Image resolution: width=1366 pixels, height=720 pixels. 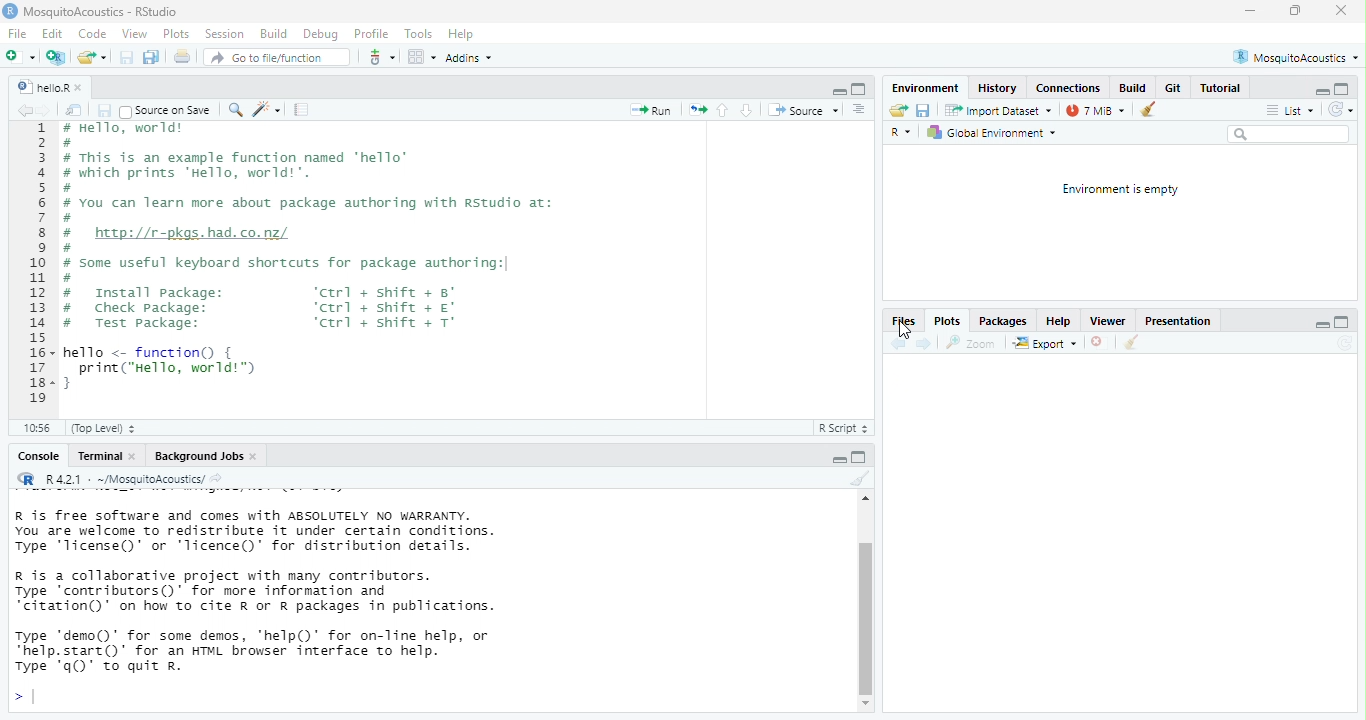 I want to click on Presentation, so click(x=1176, y=321).